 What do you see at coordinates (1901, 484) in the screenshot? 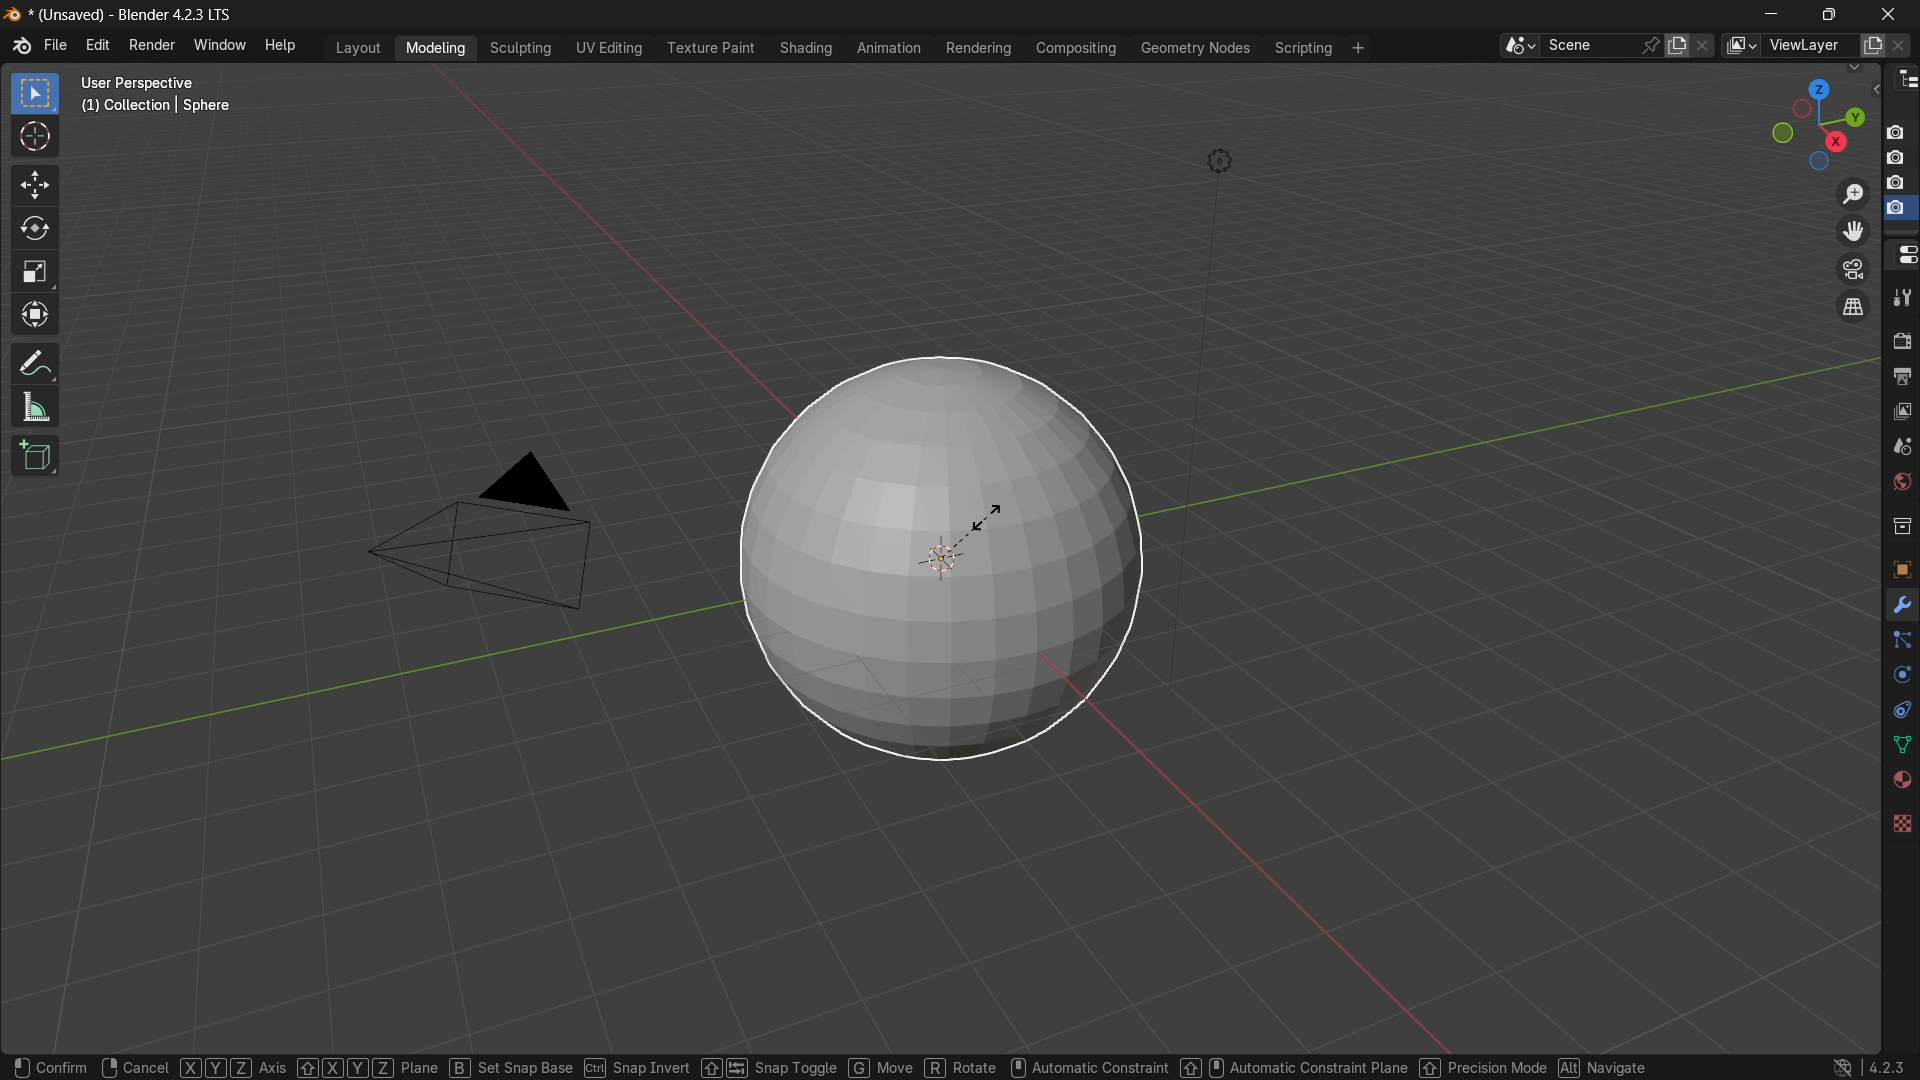
I see `world` at bounding box center [1901, 484].